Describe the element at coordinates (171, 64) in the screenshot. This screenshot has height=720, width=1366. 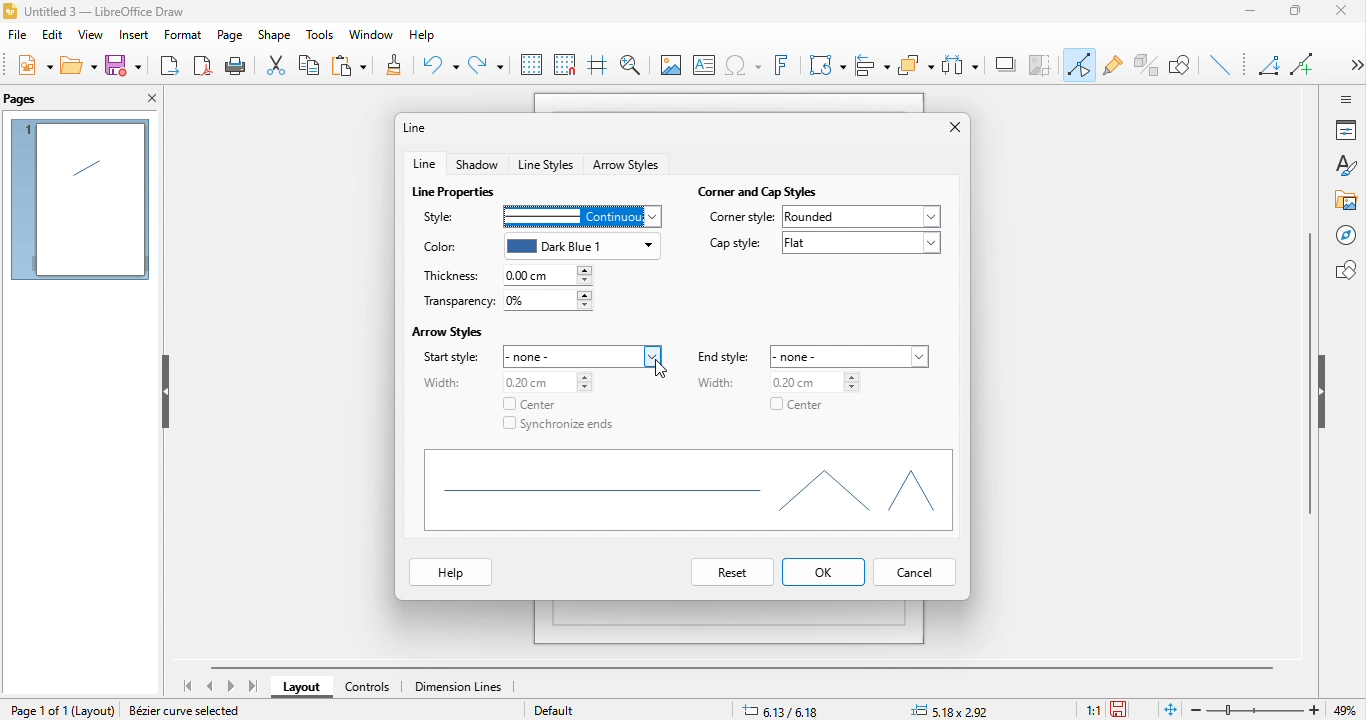
I see `export` at that location.